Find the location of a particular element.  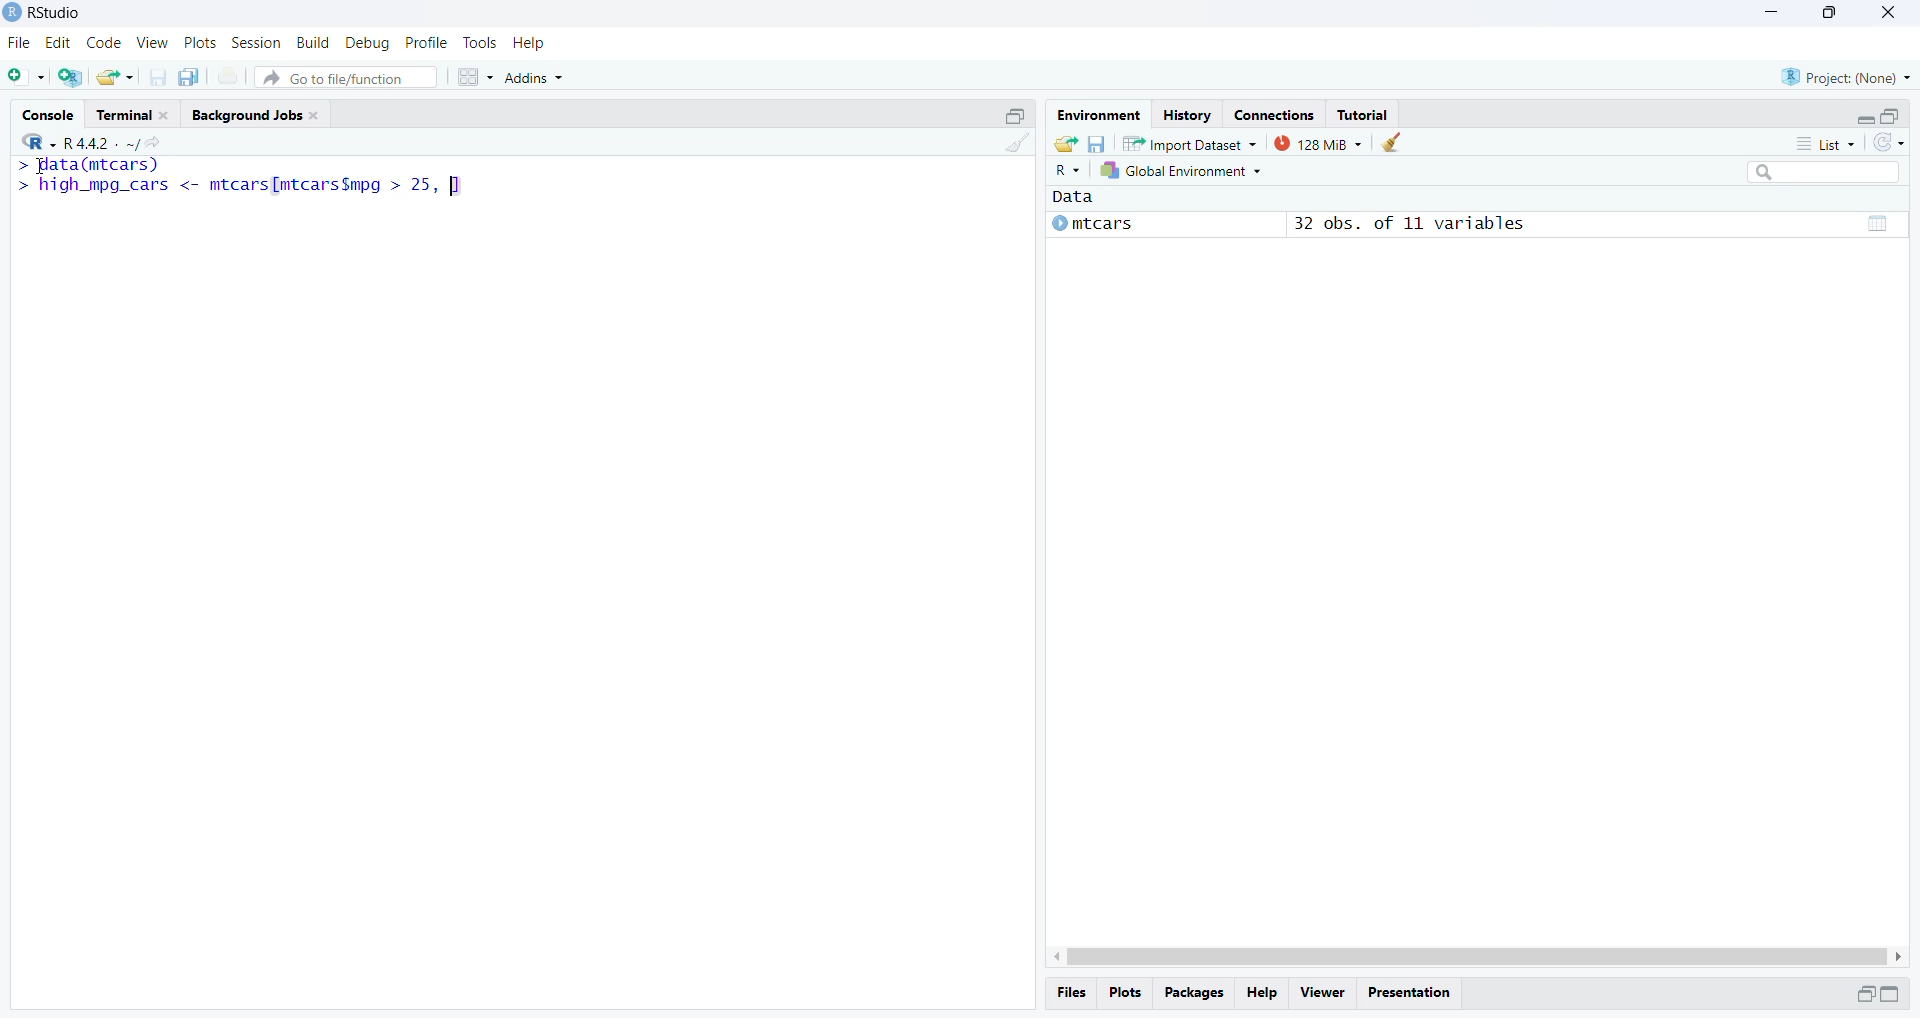

print is located at coordinates (228, 76).